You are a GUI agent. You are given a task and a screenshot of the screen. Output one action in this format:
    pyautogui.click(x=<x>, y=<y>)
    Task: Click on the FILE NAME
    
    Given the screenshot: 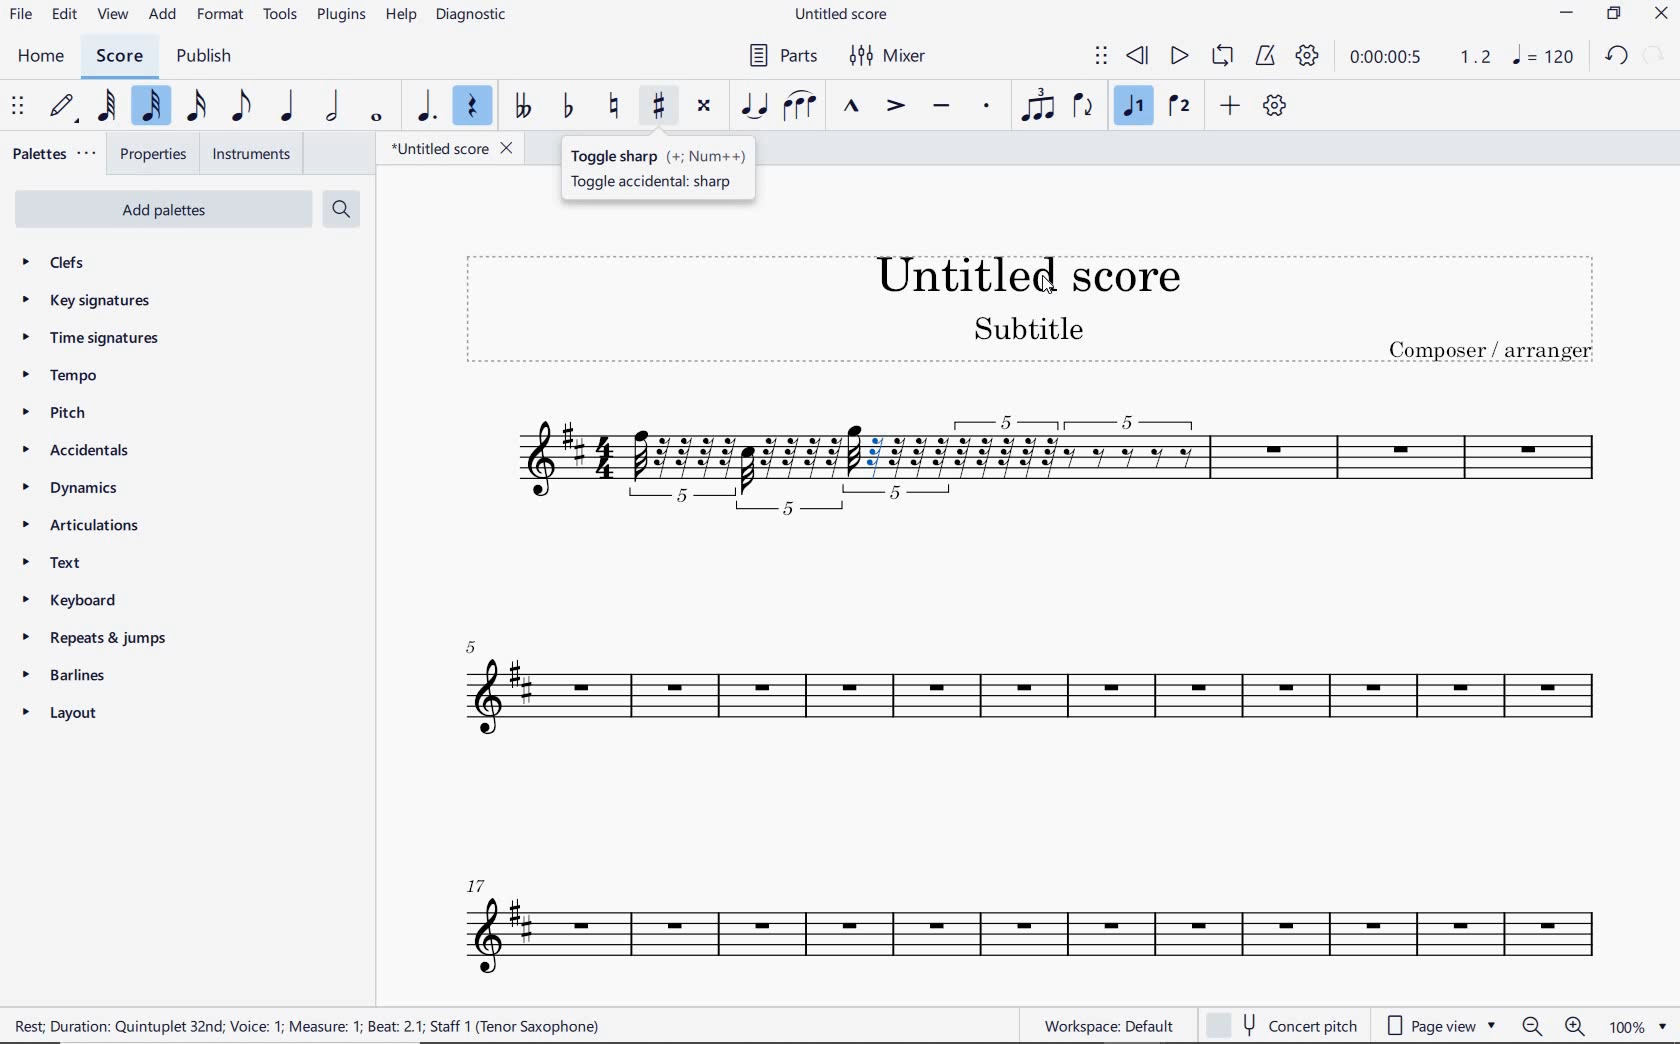 What is the action you would take?
    pyautogui.click(x=845, y=15)
    